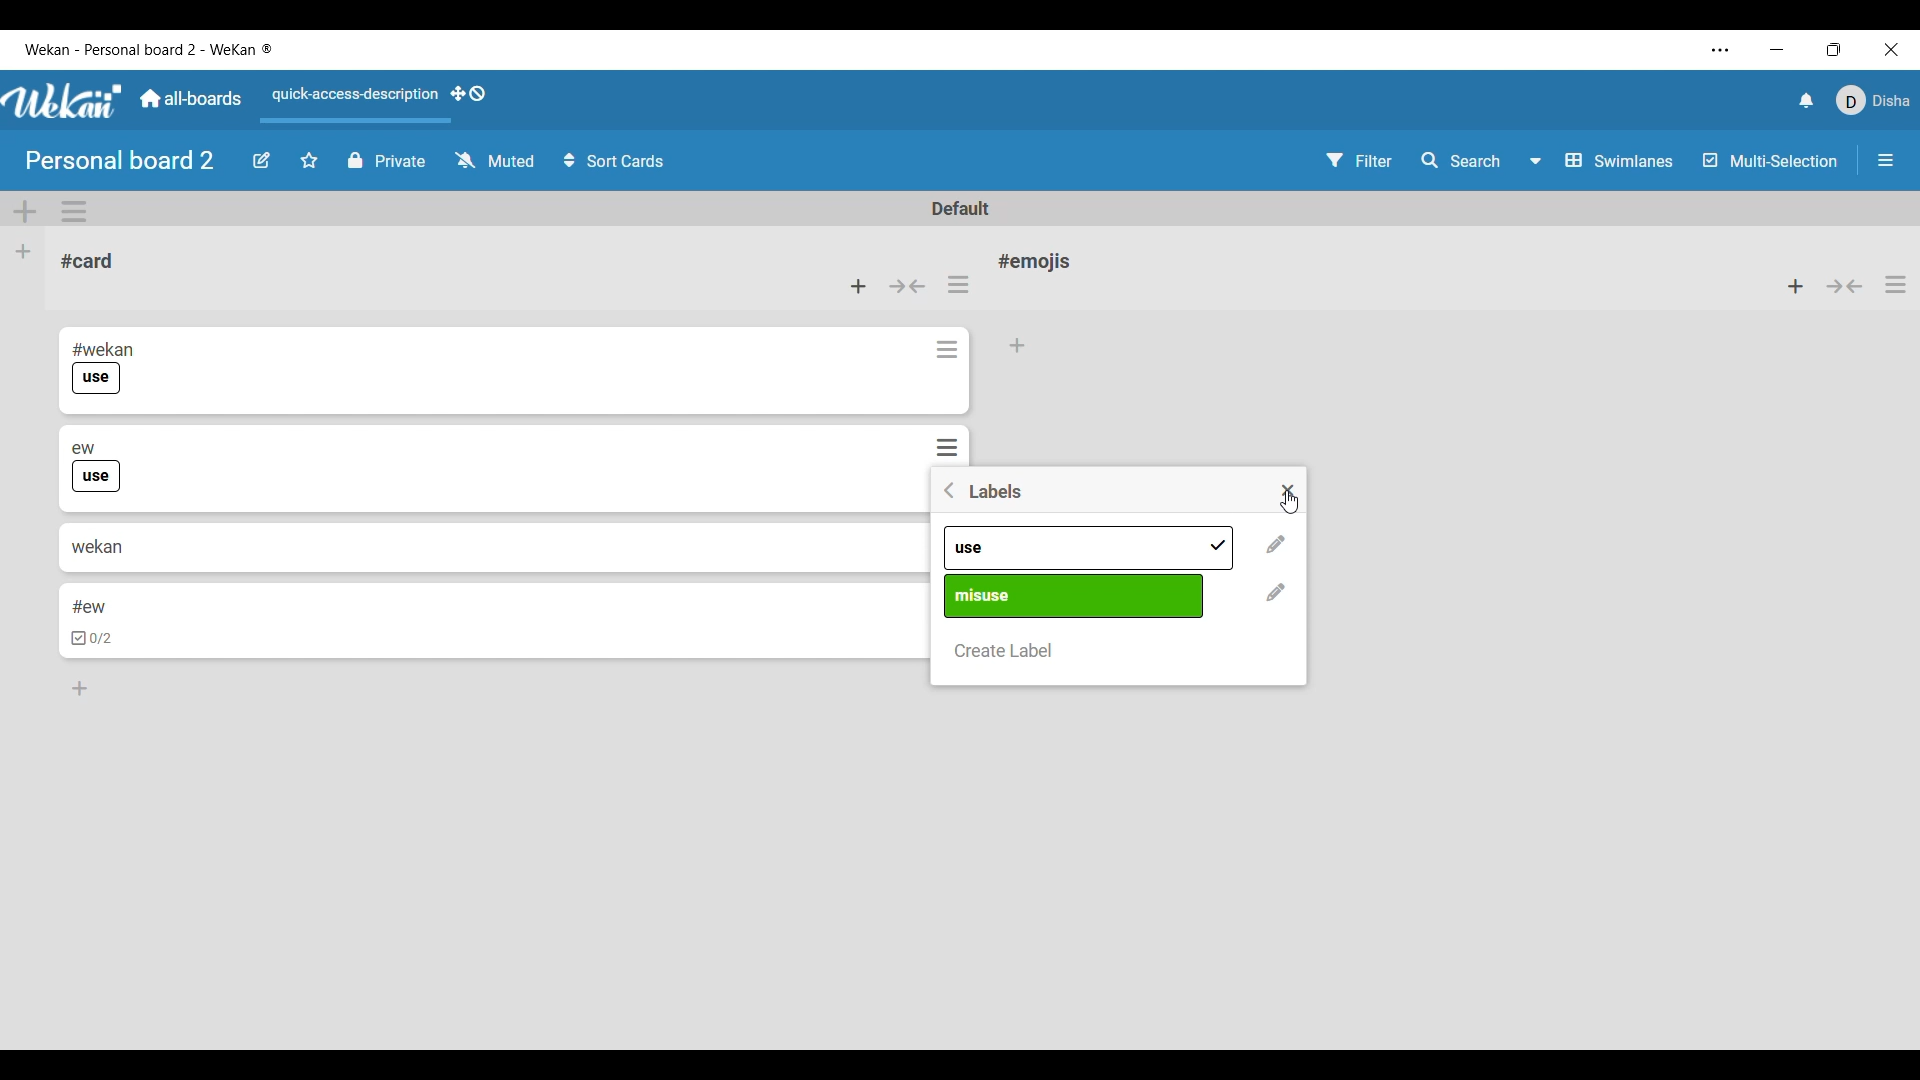  Describe the element at coordinates (1073, 598) in the screenshot. I see `Pre-existing labels differentiated by name and color` at that location.